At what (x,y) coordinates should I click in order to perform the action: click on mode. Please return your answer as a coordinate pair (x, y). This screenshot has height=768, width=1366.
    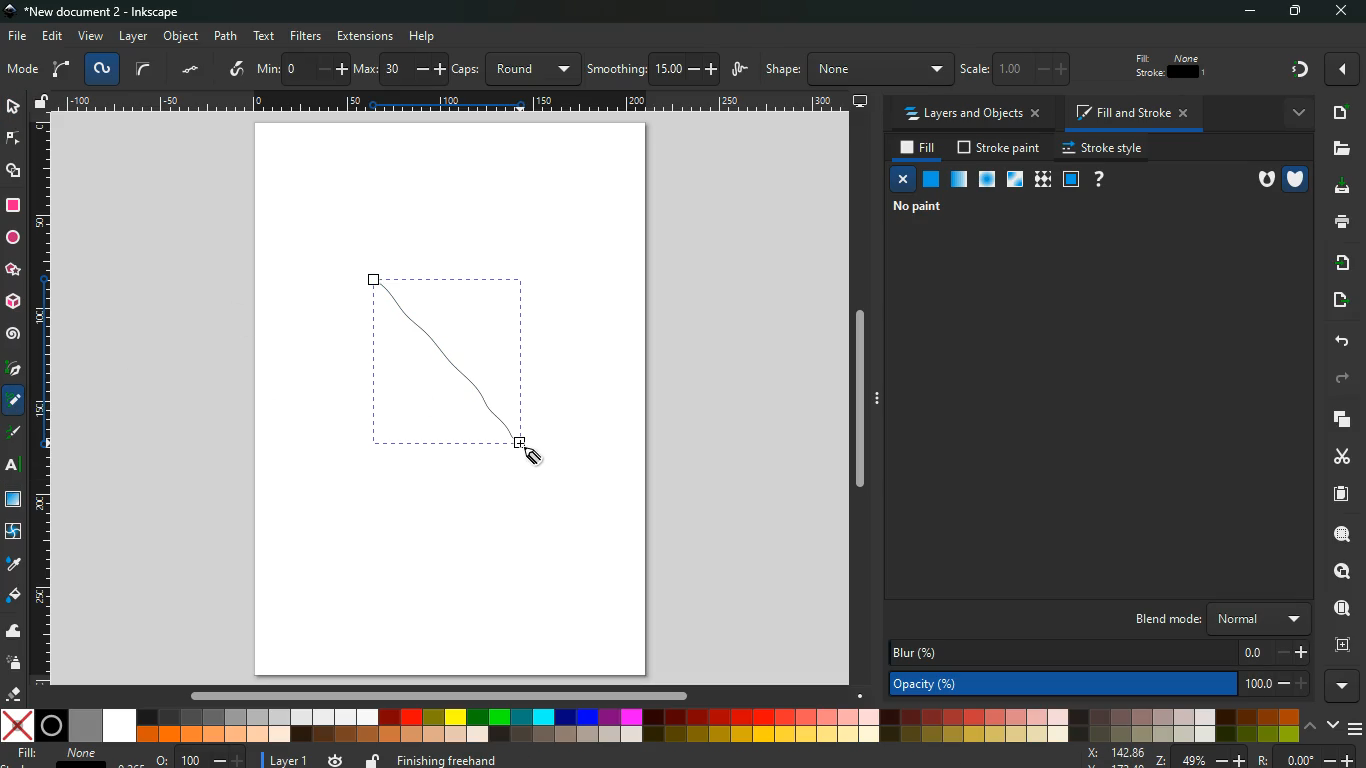
    Looking at the image, I should click on (23, 71).